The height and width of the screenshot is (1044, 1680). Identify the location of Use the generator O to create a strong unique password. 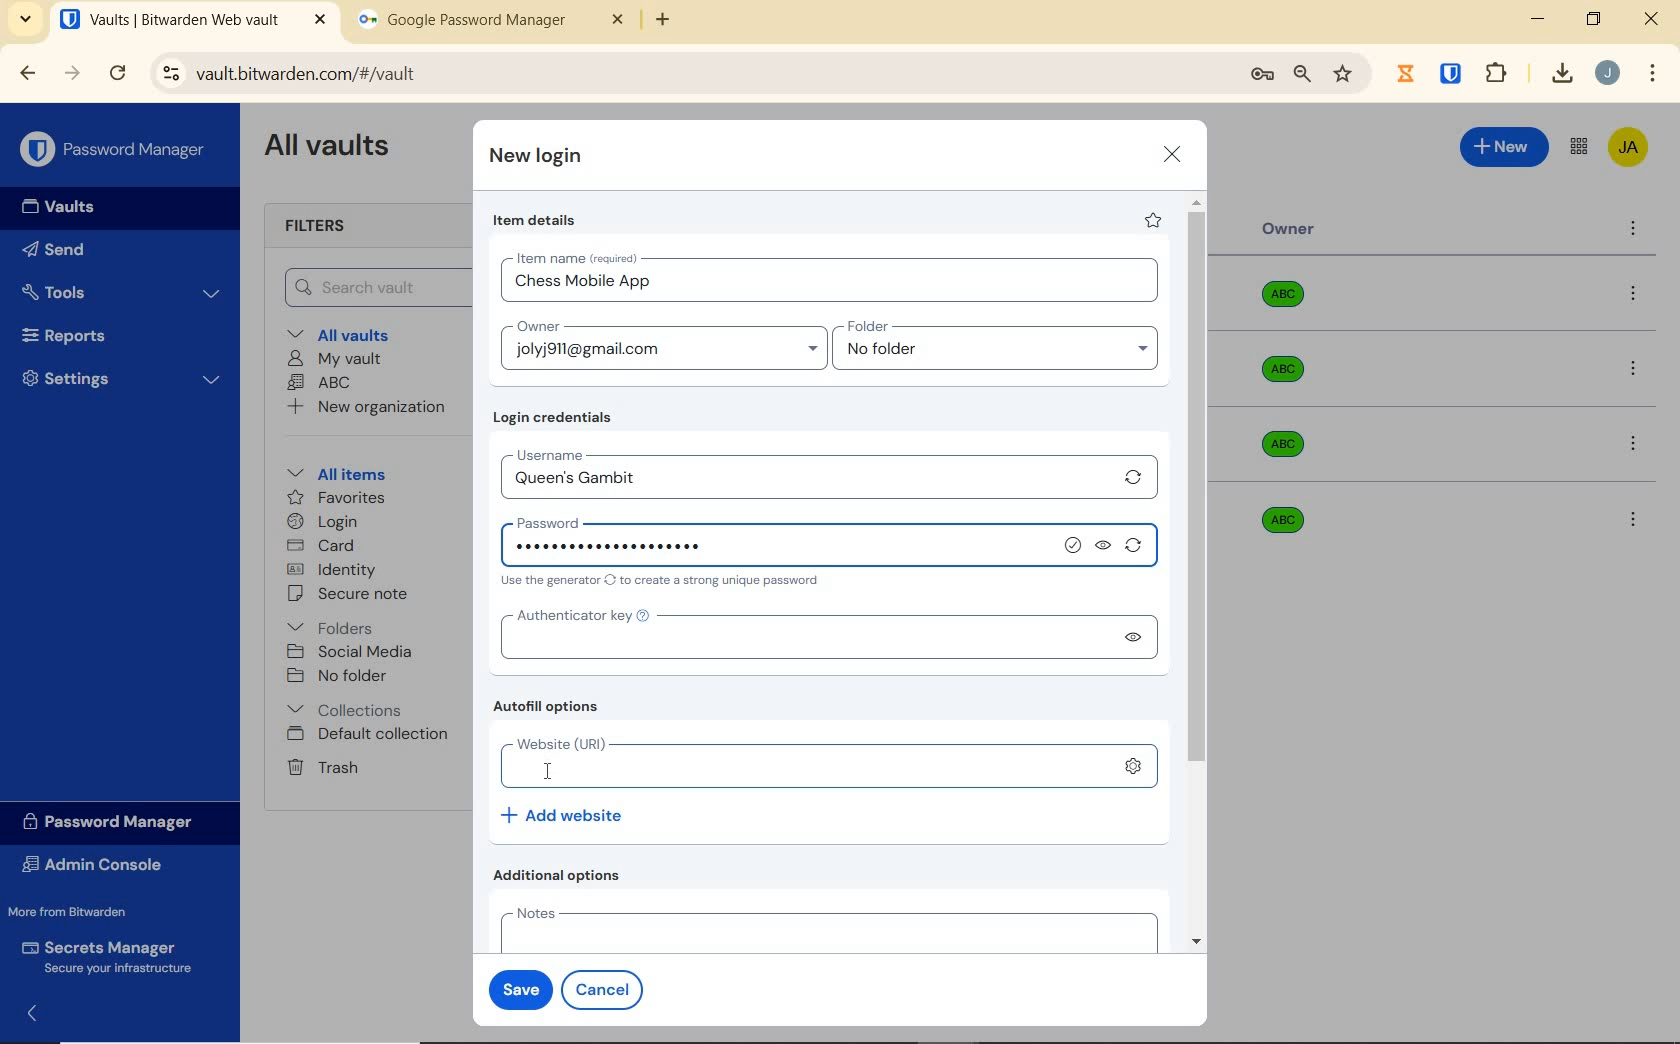
(664, 582).